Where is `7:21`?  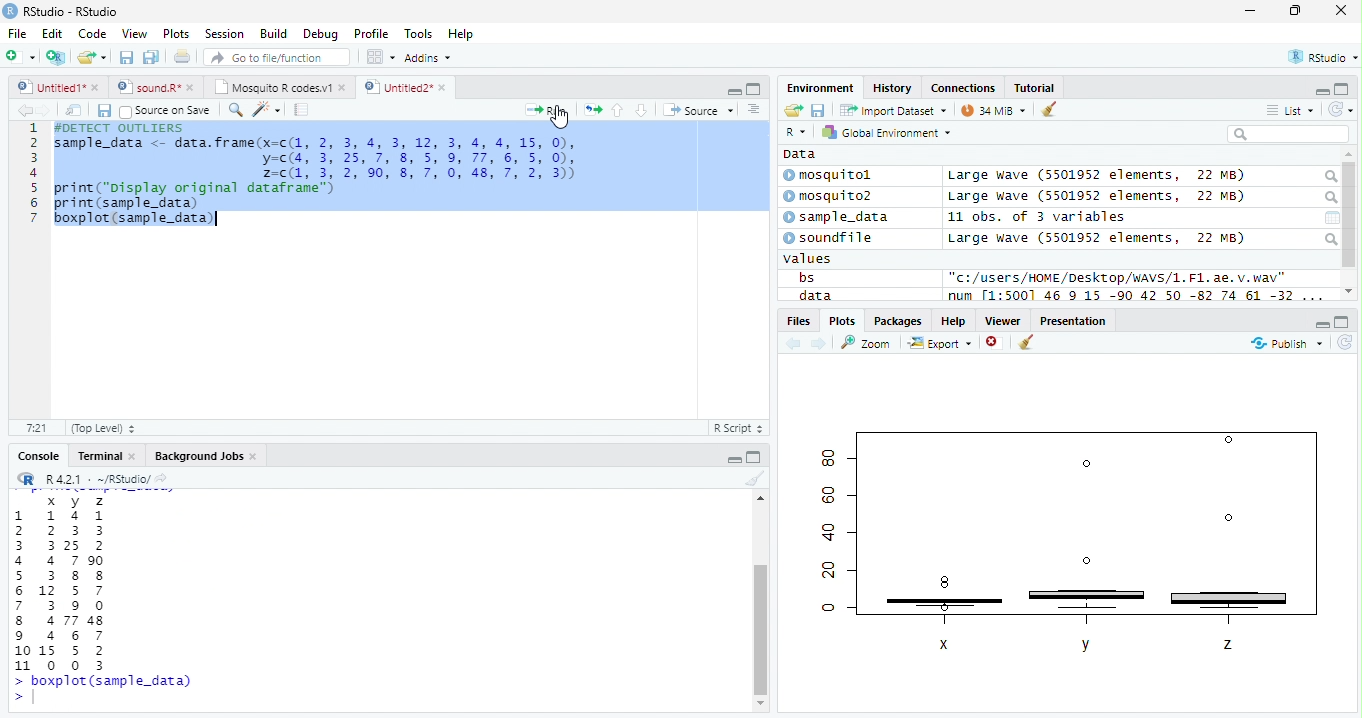
7:21 is located at coordinates (36, 427).